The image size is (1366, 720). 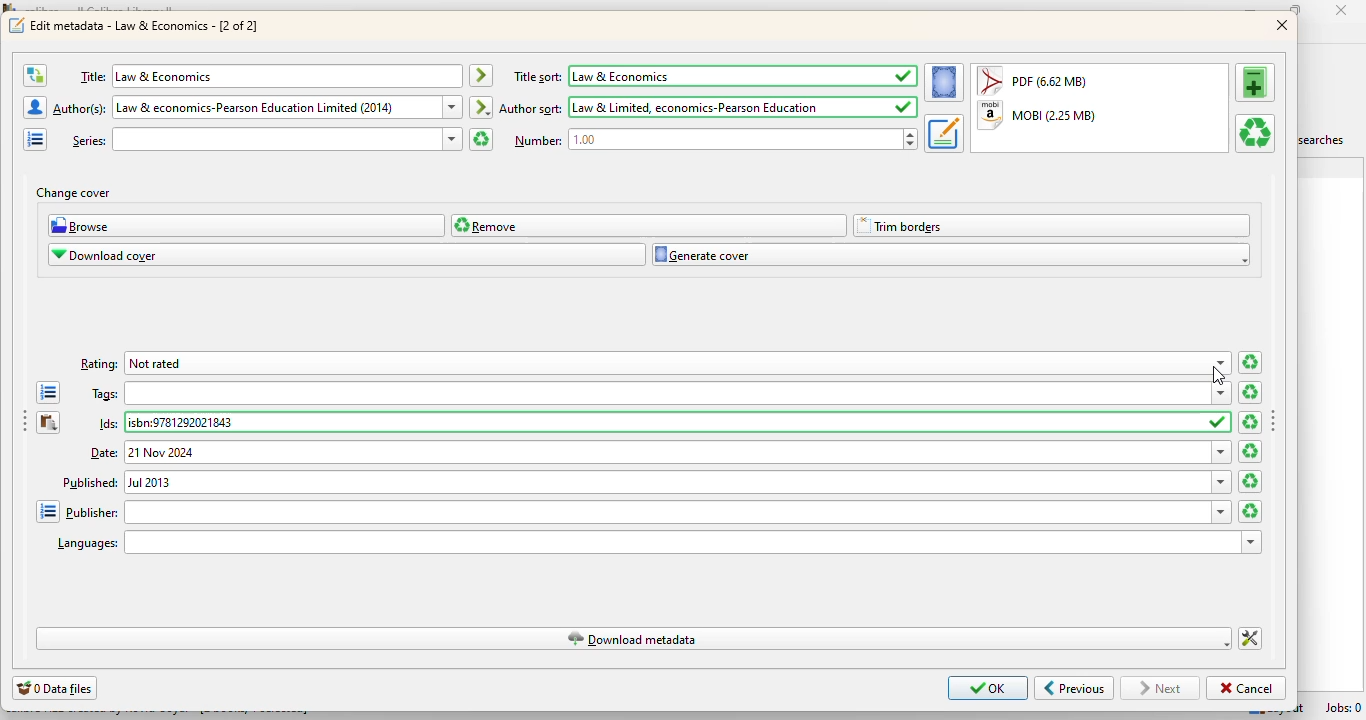 I want to click on set the metadata for the book from the selected format, so click(x=943, y=134).